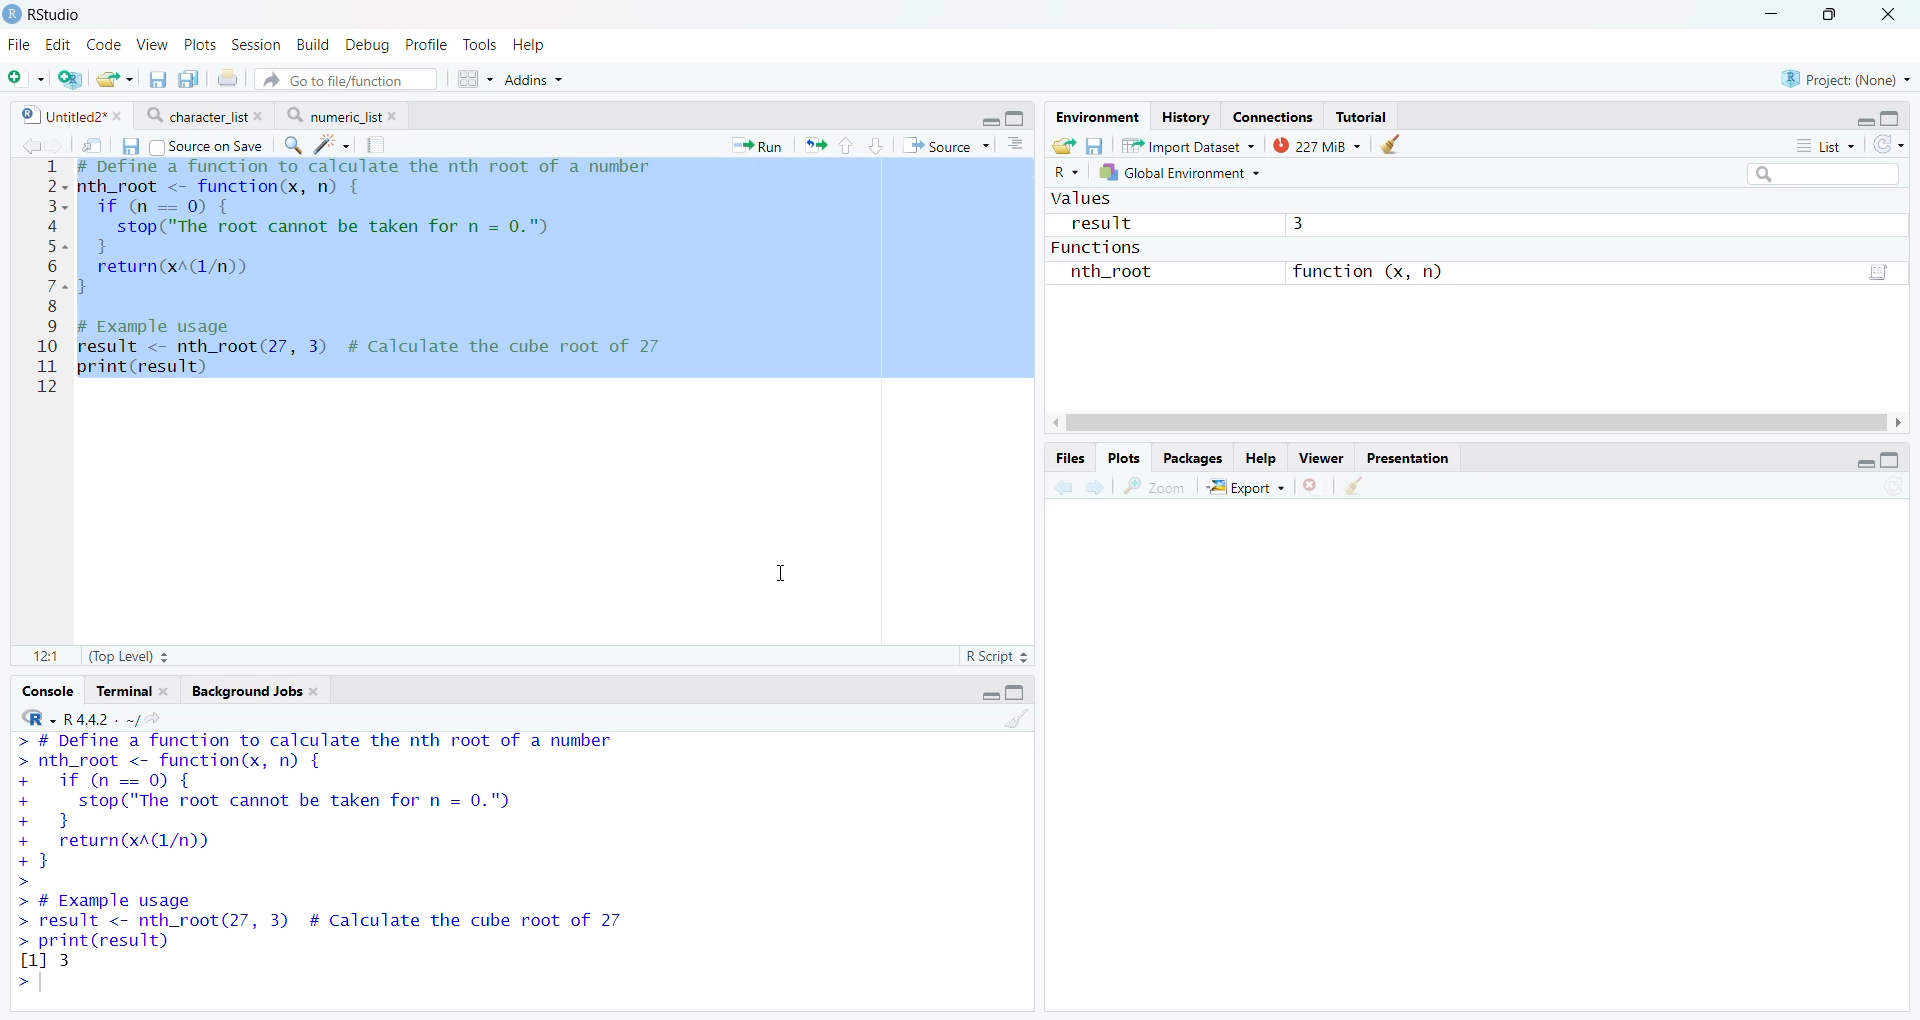 This screenshot has height=1020, width=1920. Describe the element at coordinates (333, 145) in the screenshot. I see `Code Tools` at that location.